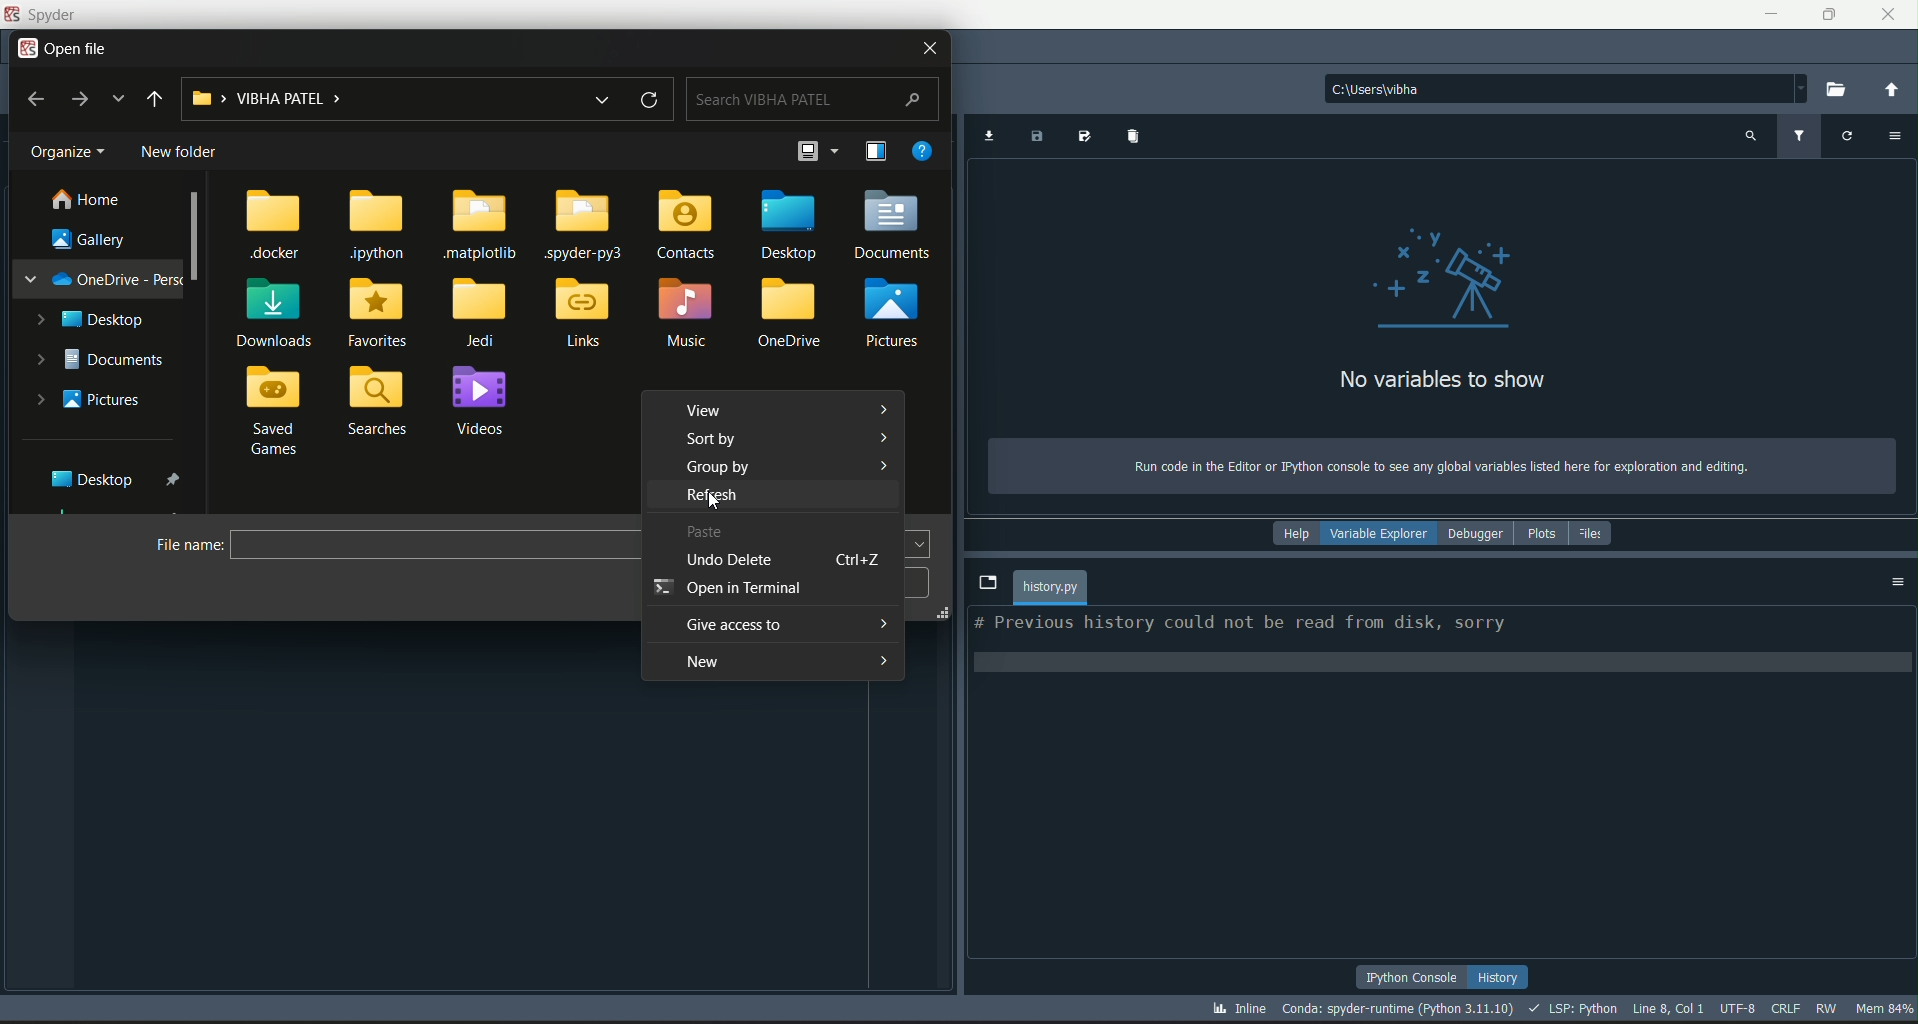 The image size is (1918, 1024). Describe the element at coordinates (688, 314) in the screenshot. I see `music` at that location.